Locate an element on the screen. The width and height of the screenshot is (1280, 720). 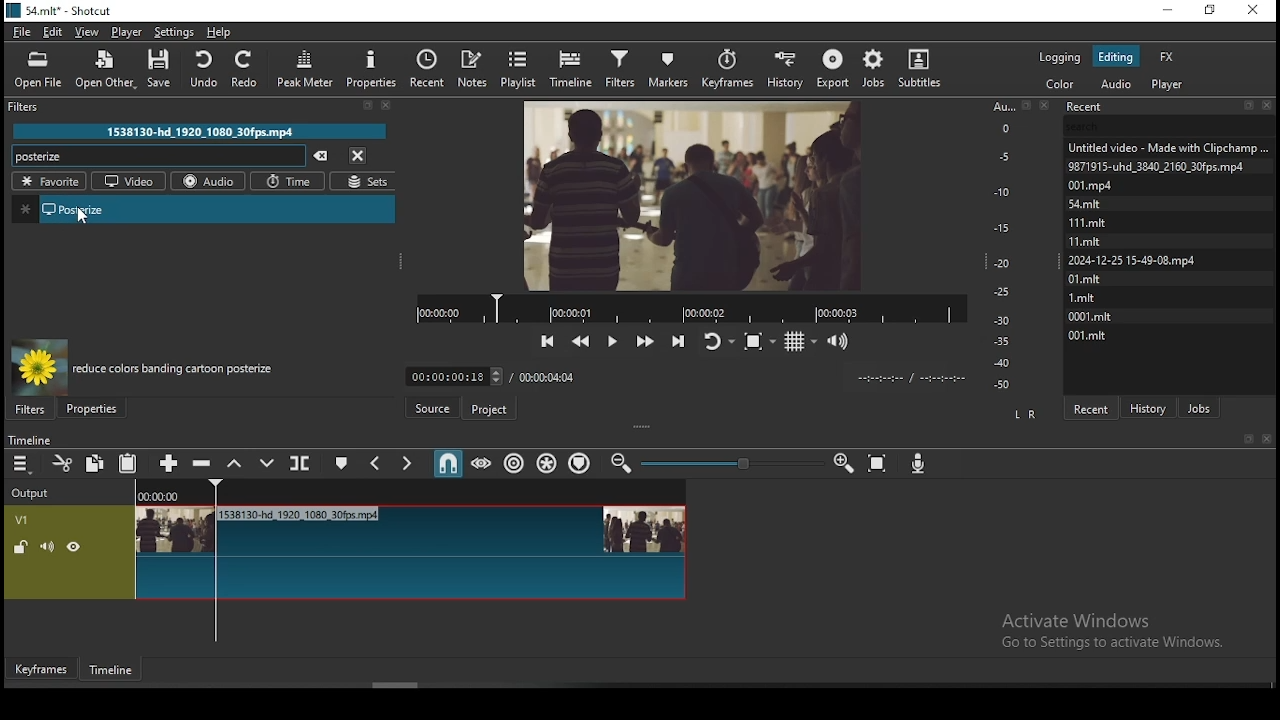
timeline is located at coordinates (574, 68).